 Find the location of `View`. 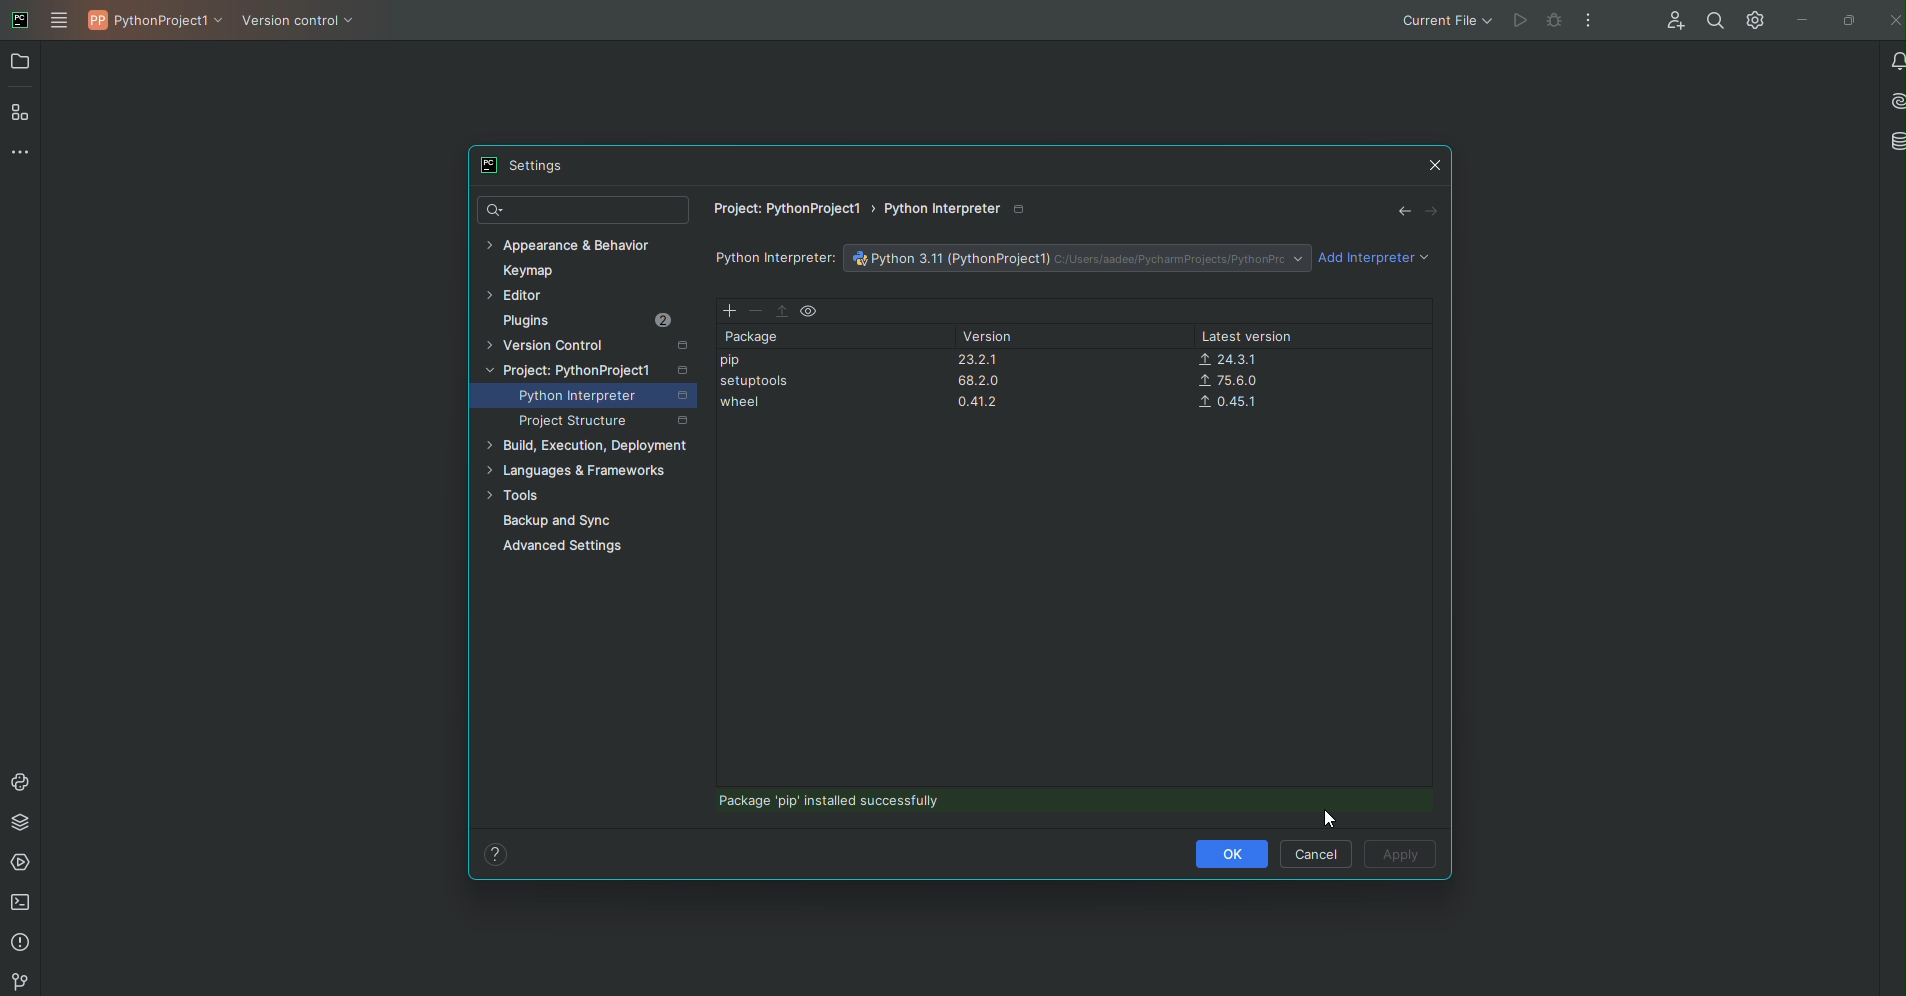

View is located at coordinates (811, 311).